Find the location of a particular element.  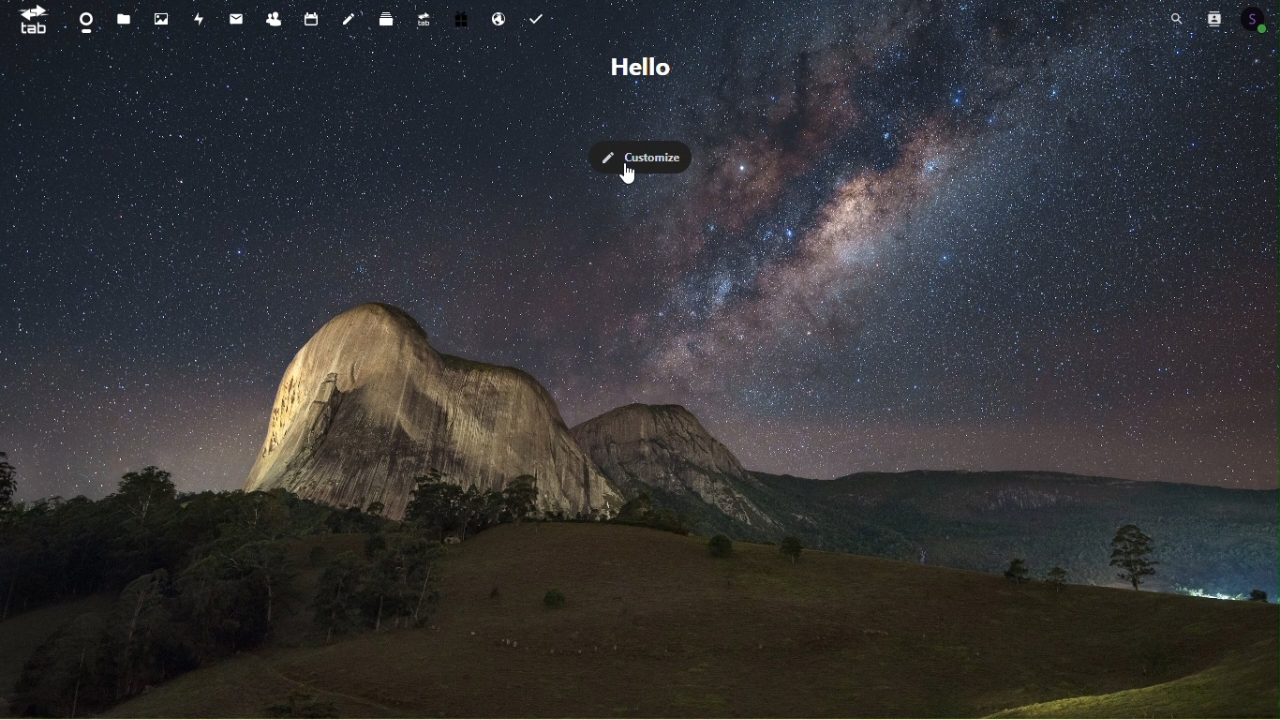

Hello is located at coordinates (640, 66).